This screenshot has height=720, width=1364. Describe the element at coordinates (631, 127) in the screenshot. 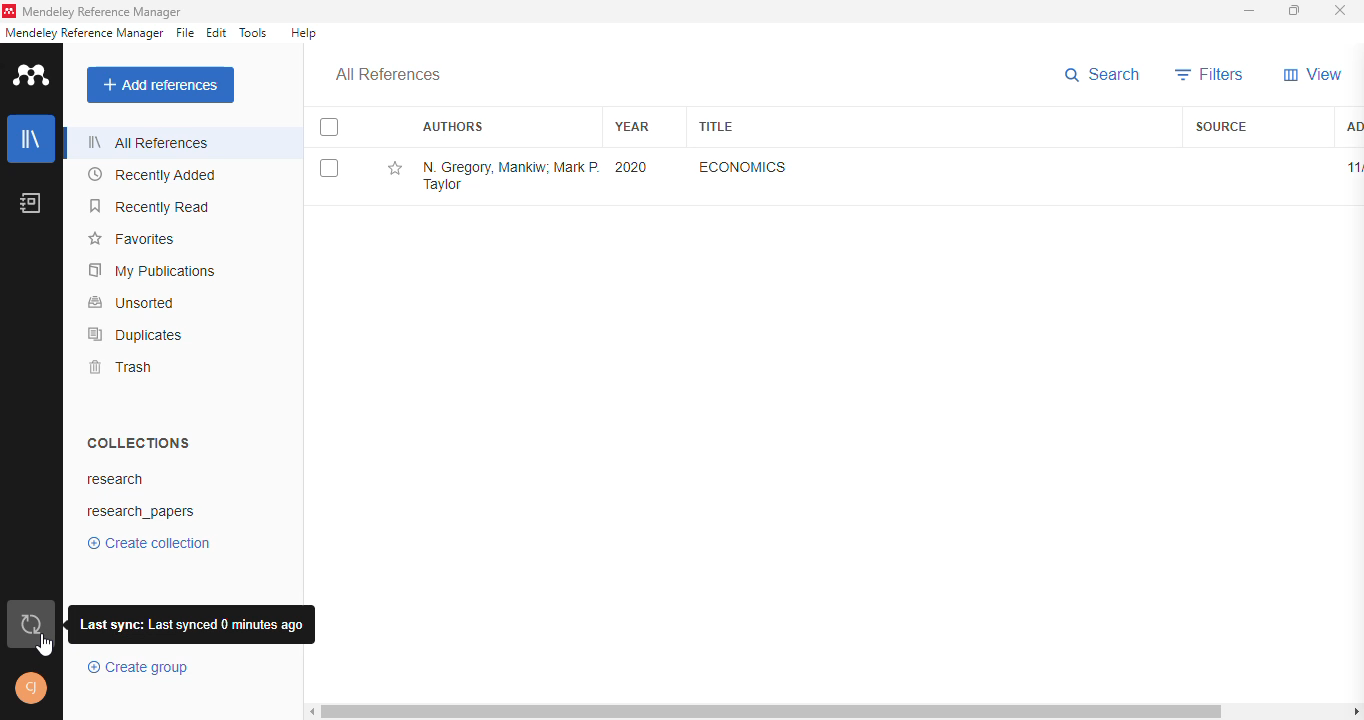

I see `year` at that location.